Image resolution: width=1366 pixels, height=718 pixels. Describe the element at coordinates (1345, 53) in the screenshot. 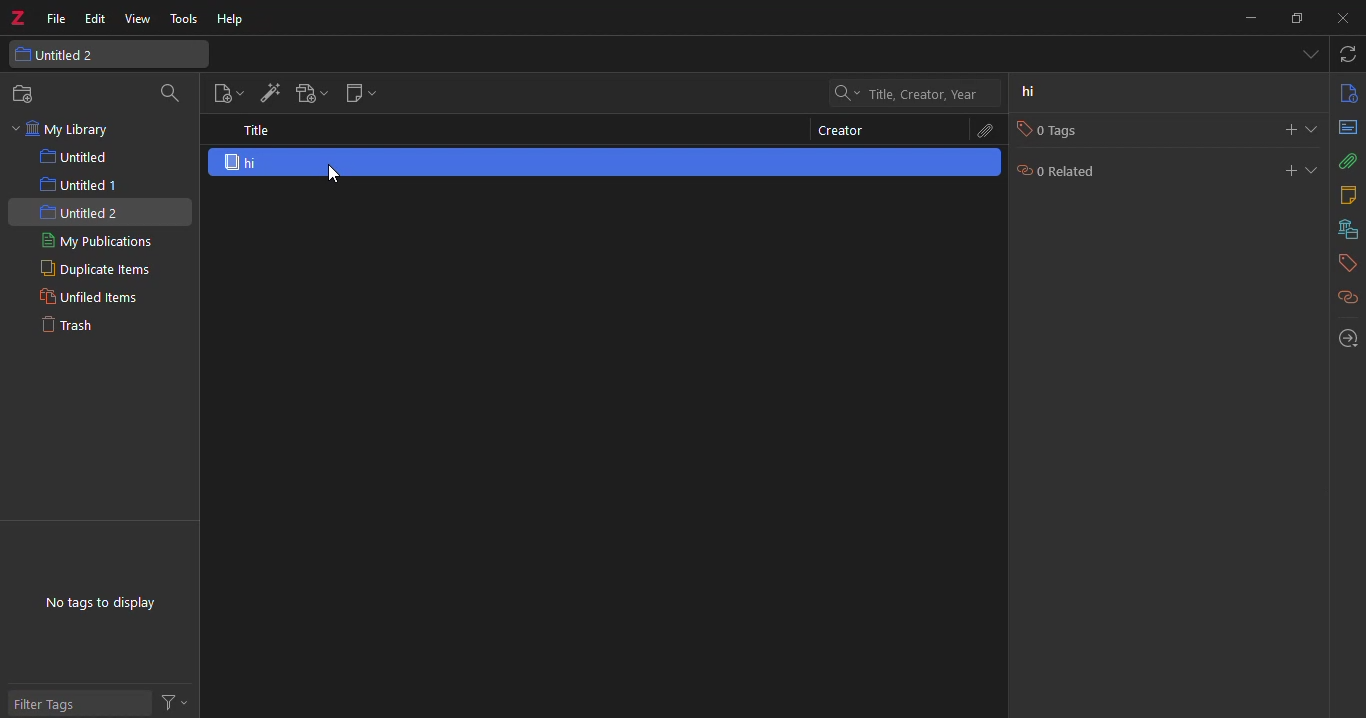

I see `sync` at that location.